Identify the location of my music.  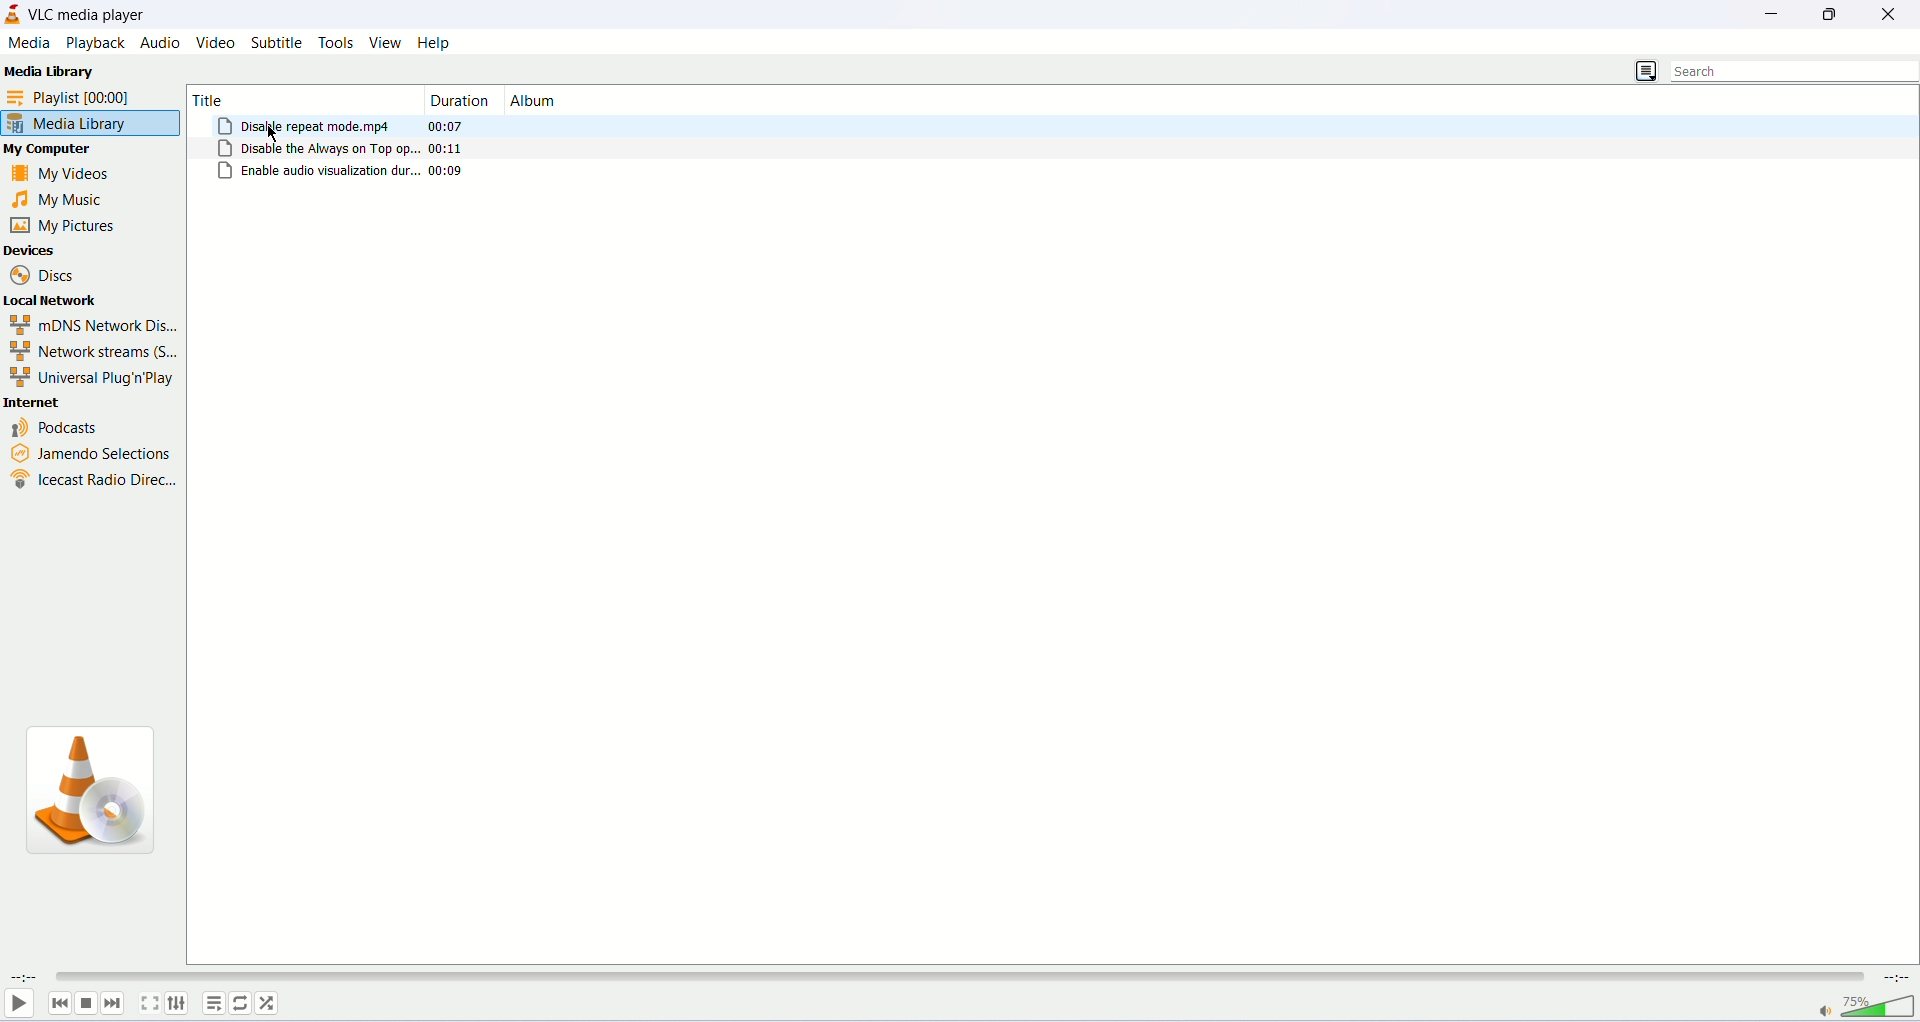
(73, 200).